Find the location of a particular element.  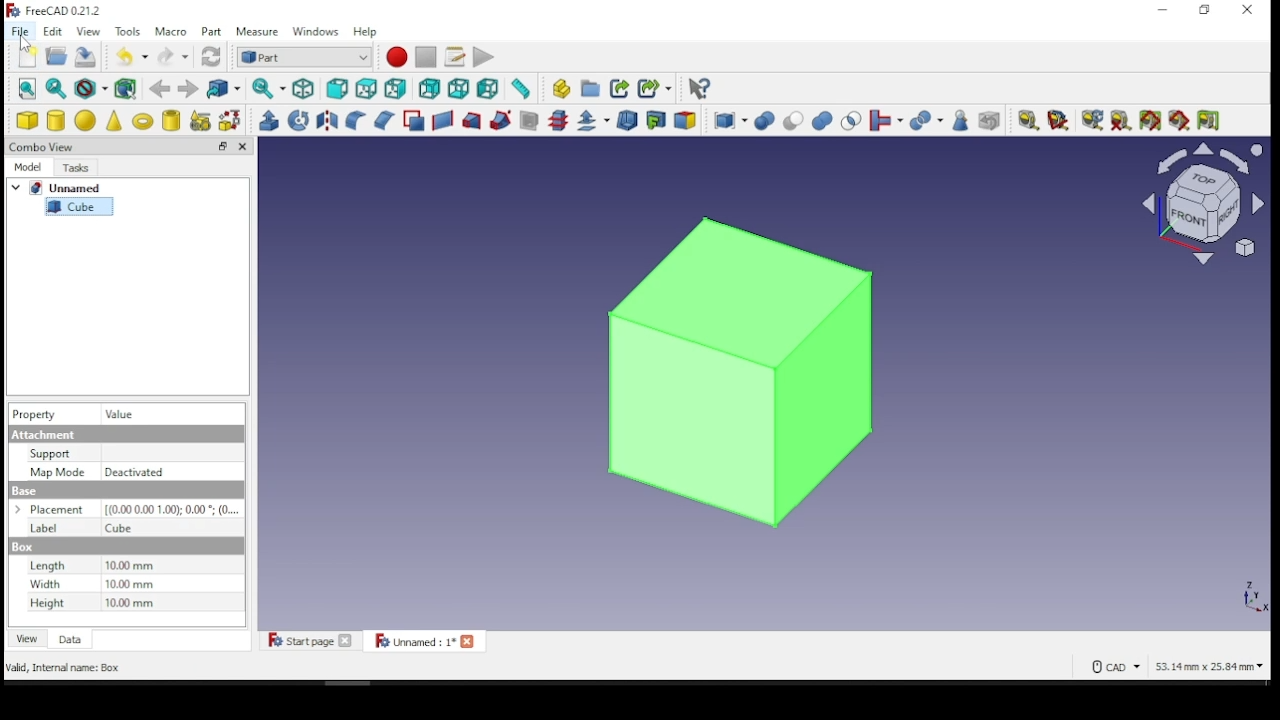

compound tools is located at coordinates (729, 121).